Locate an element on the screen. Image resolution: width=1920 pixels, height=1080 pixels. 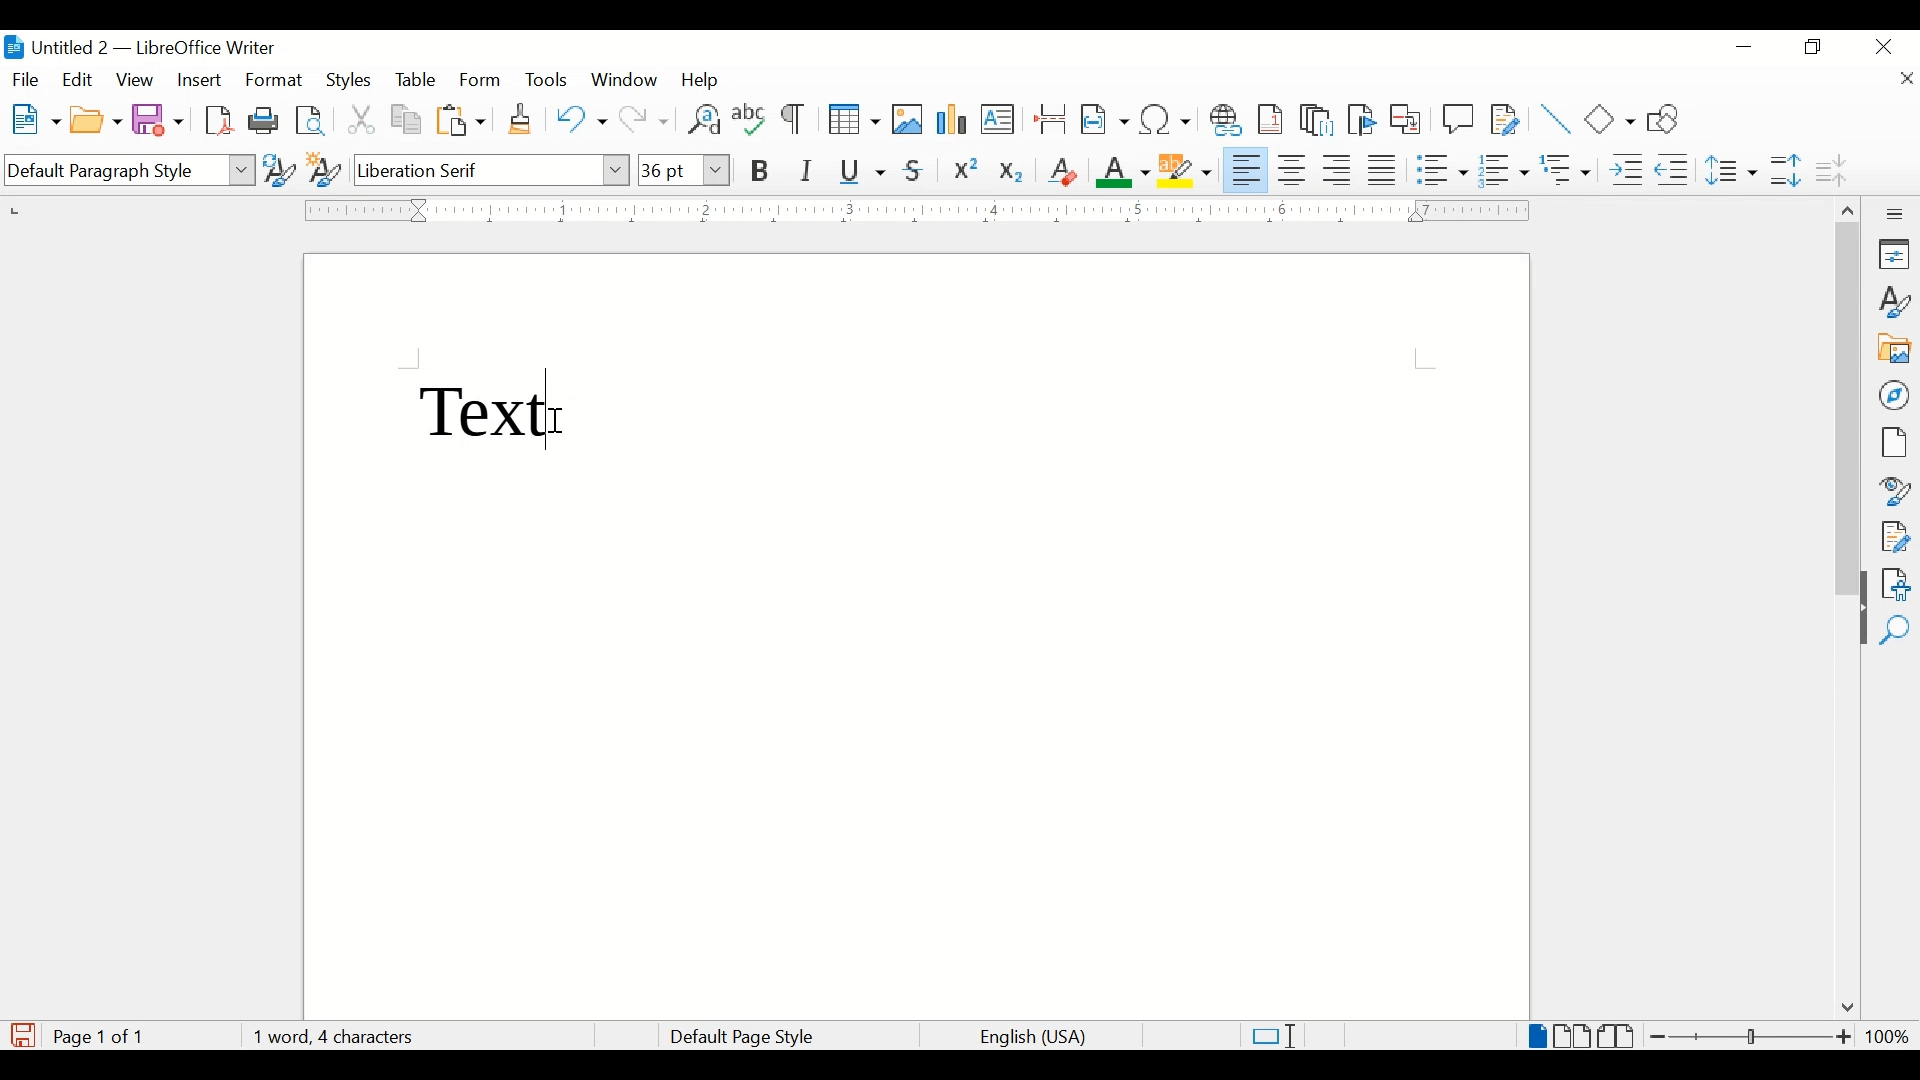
insert field is located at coordinates (1105, 119).